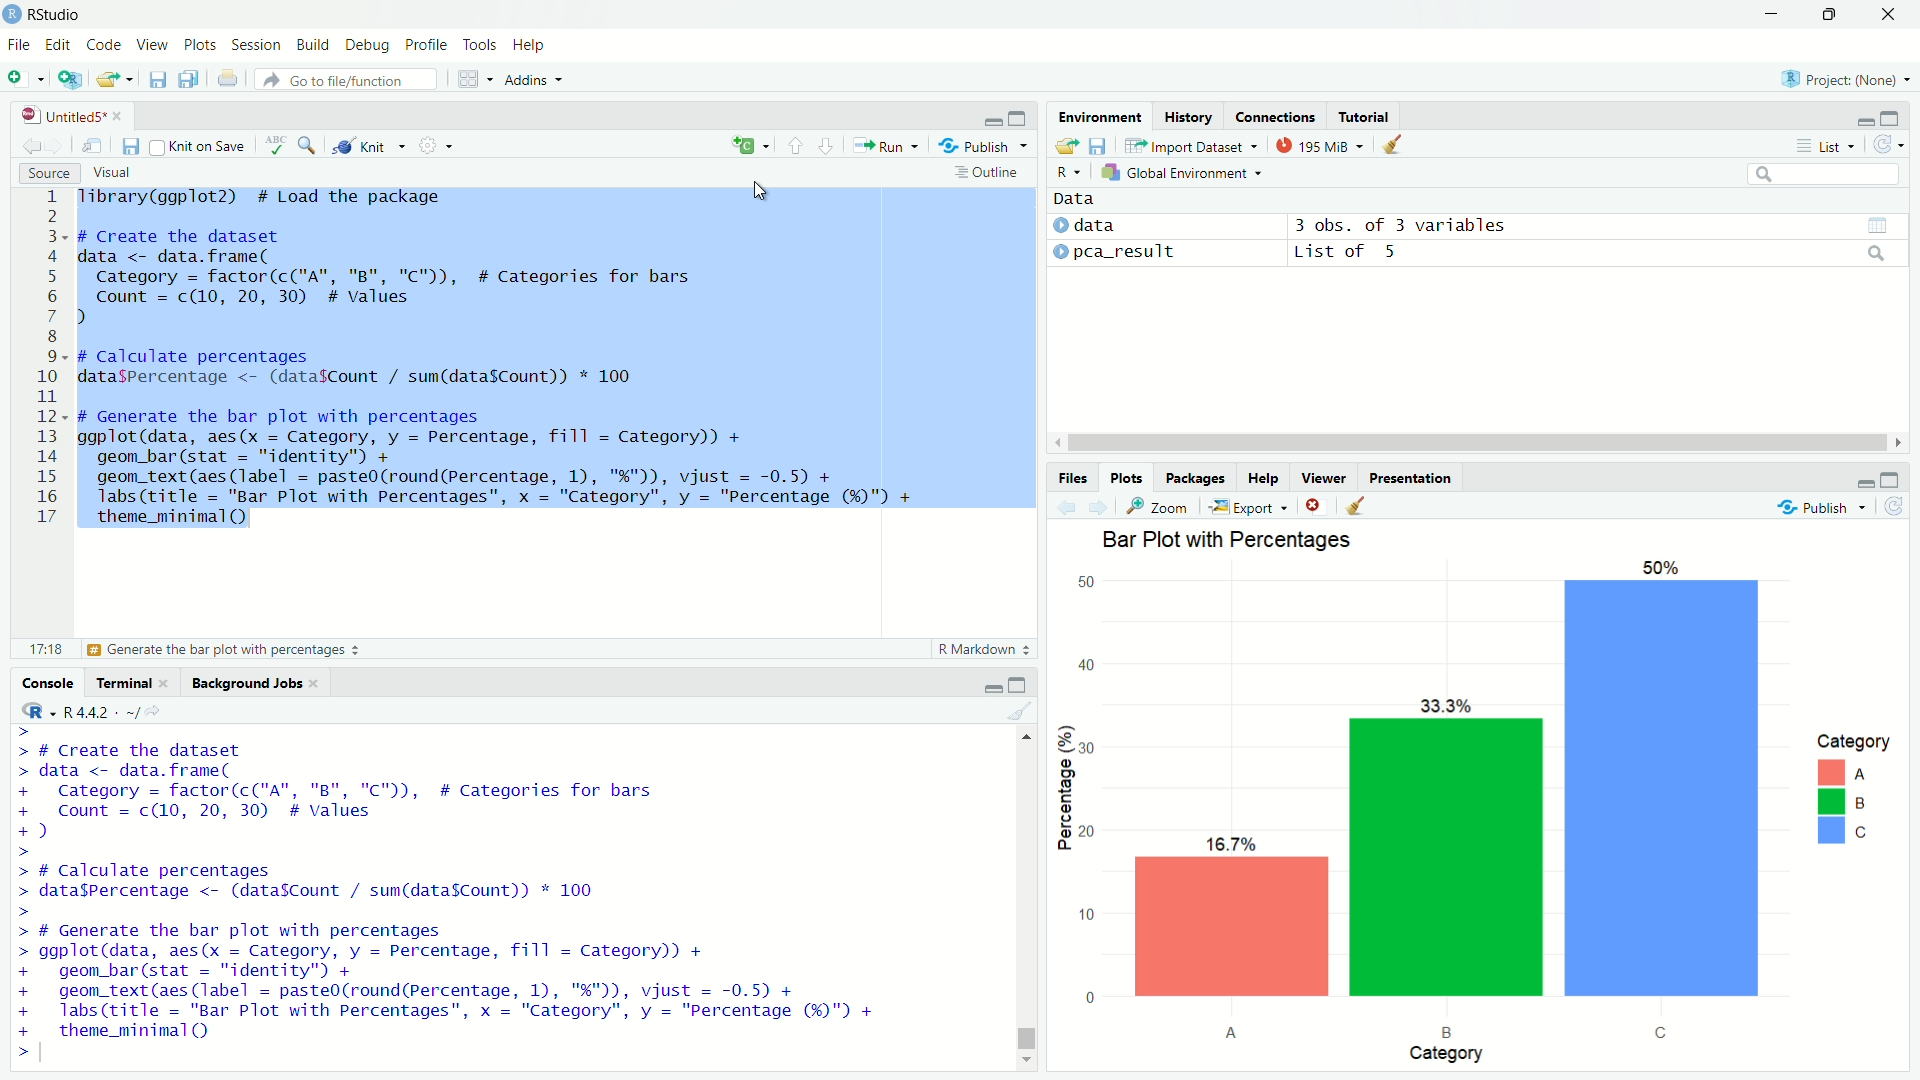  I want to click on global environment, so click(1183, 172).